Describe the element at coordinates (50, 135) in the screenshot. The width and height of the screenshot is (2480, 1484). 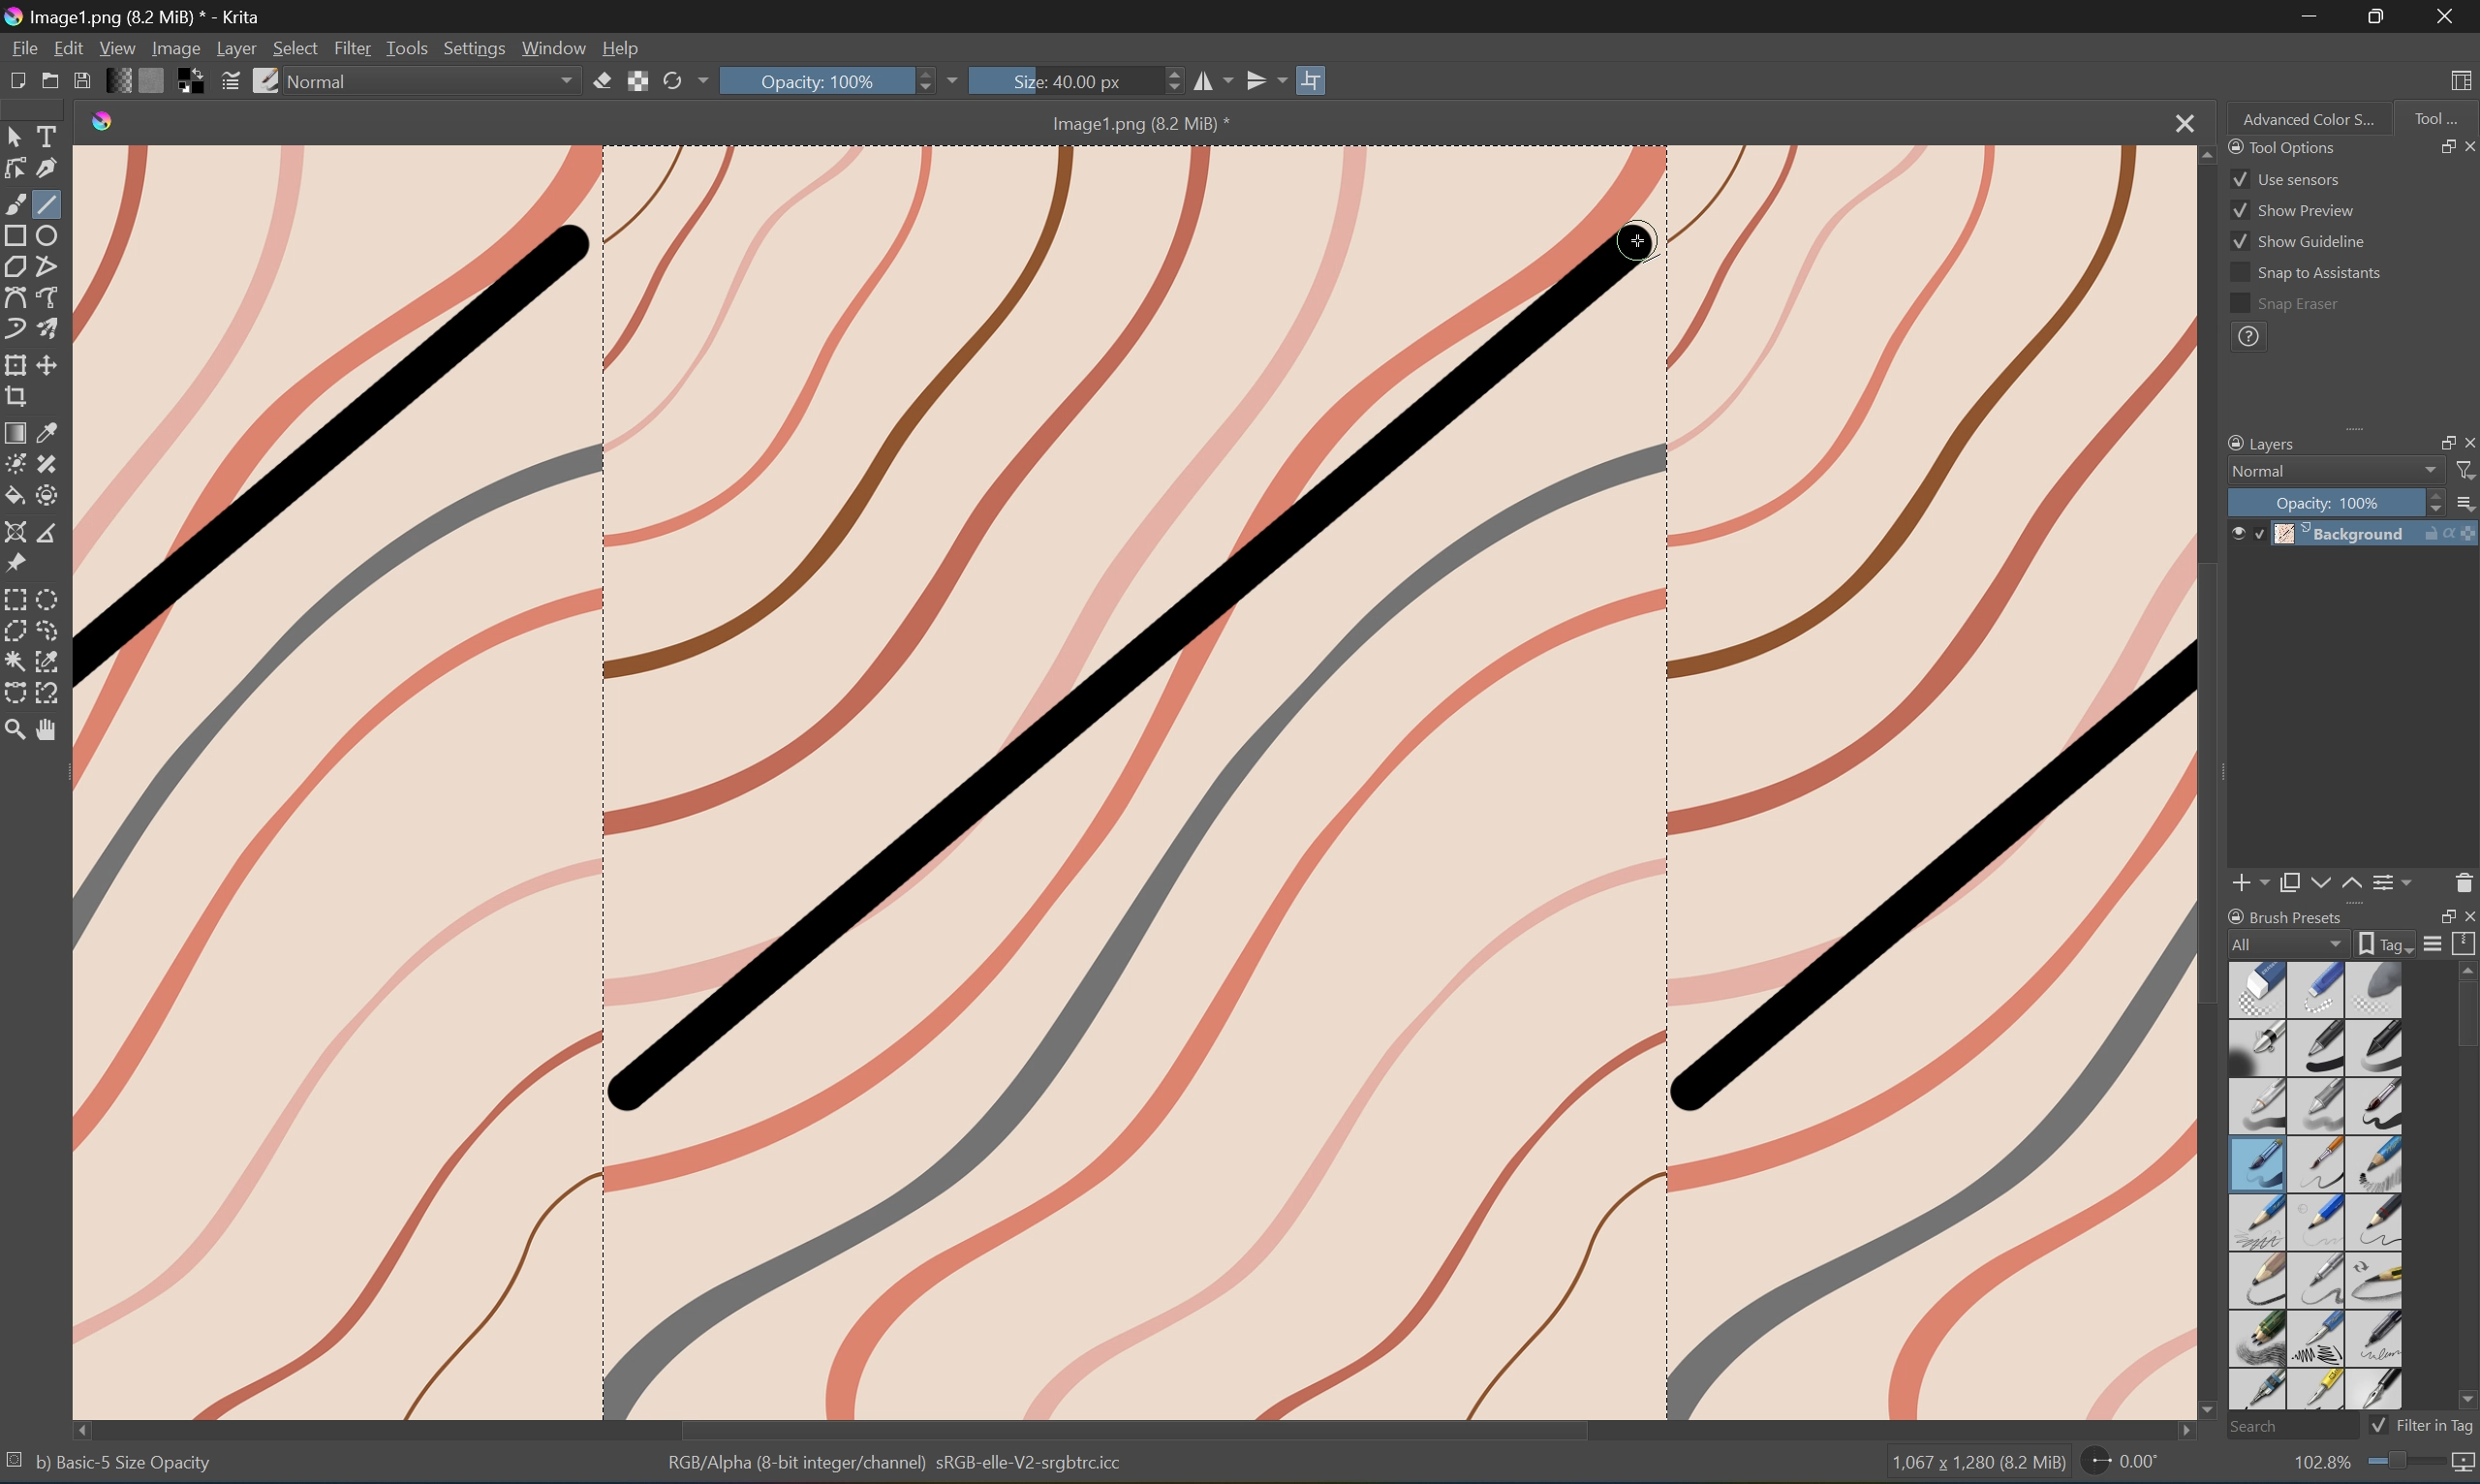
I see `Select Tools` at that location.